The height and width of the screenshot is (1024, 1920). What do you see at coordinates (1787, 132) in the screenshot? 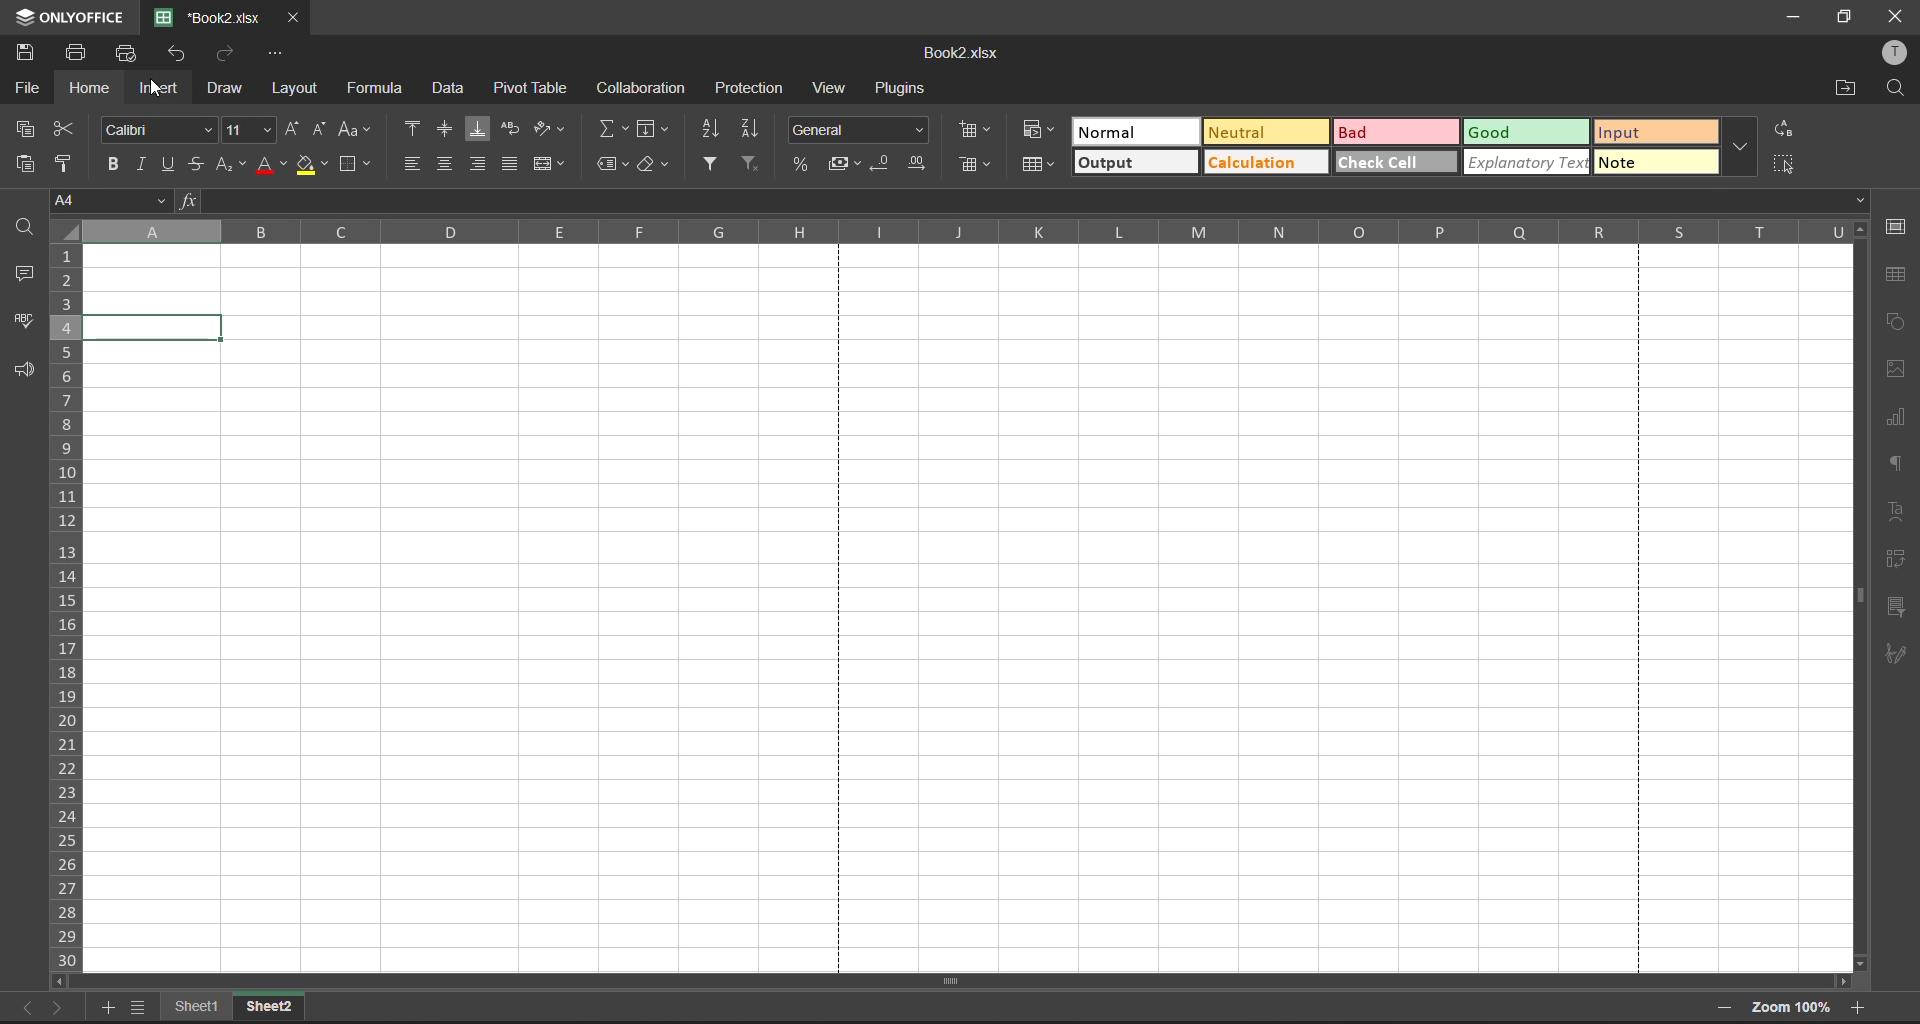
I see `replace` at bounding box center [1787, 132].